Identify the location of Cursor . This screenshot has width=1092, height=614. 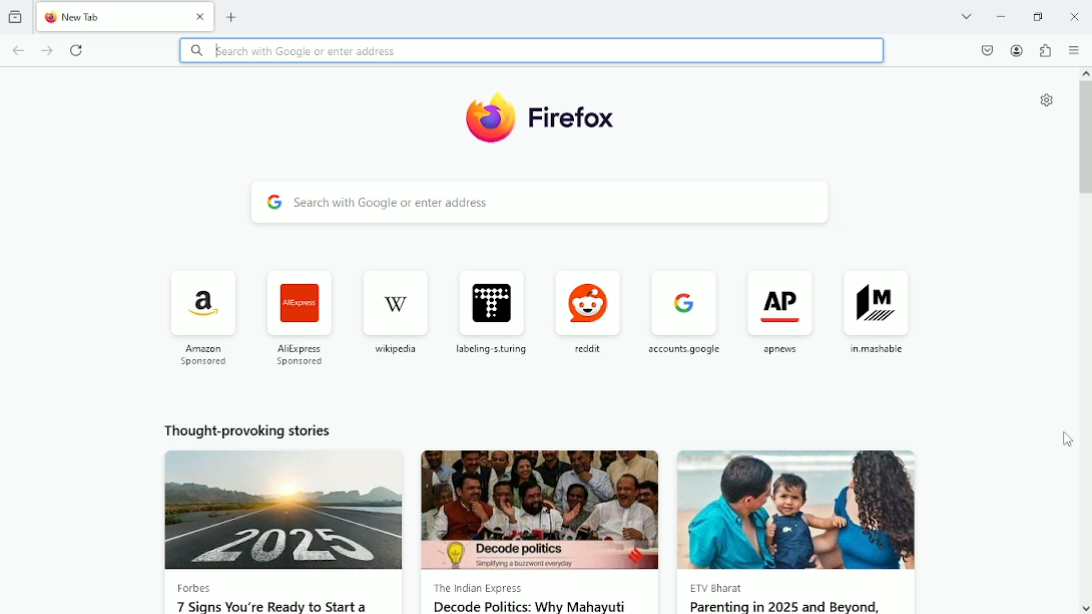
(1069, 440).